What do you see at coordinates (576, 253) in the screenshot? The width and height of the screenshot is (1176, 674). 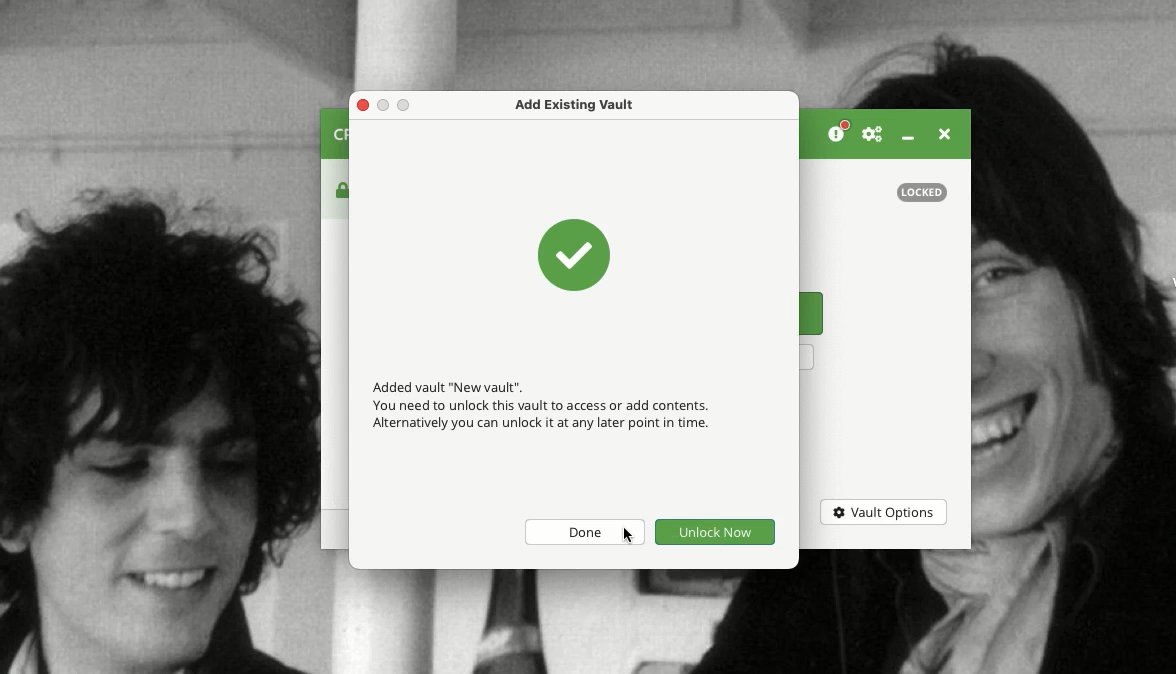 I see `Success emblem` at bounding box center [576, 253].